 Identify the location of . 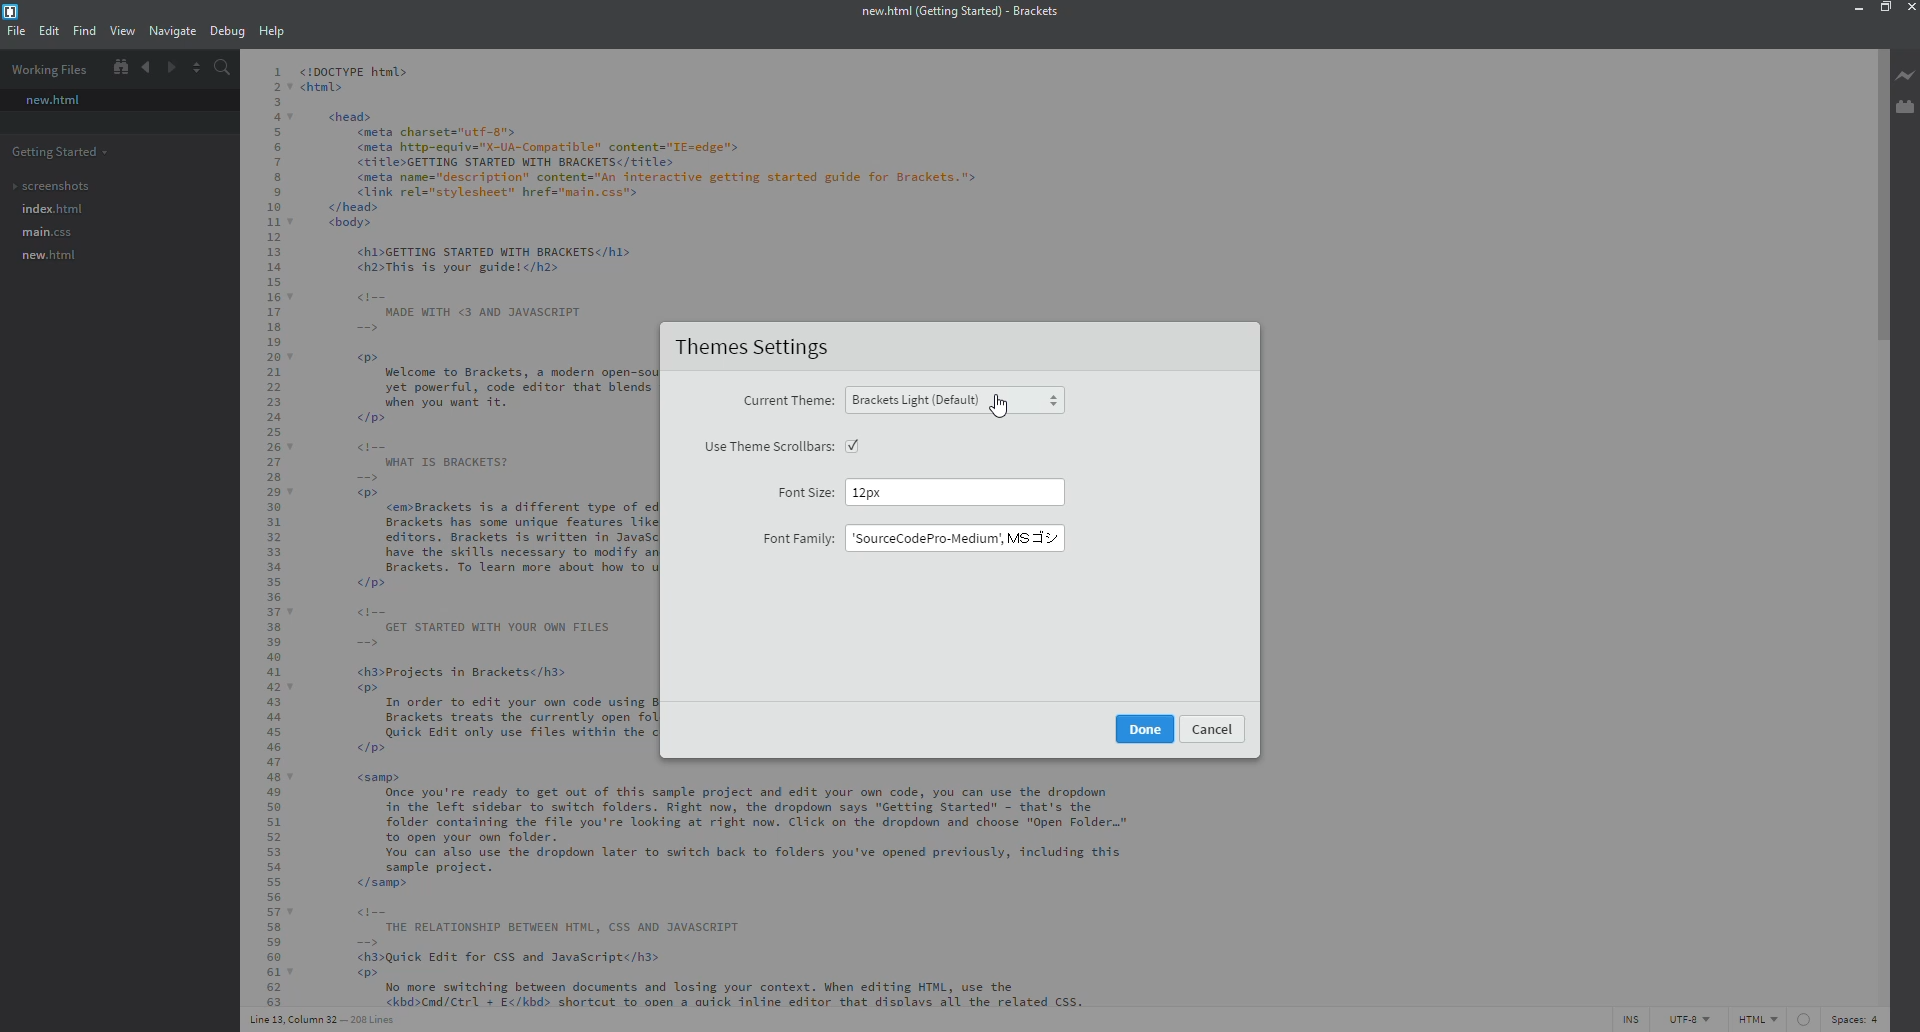
(1216, 731).